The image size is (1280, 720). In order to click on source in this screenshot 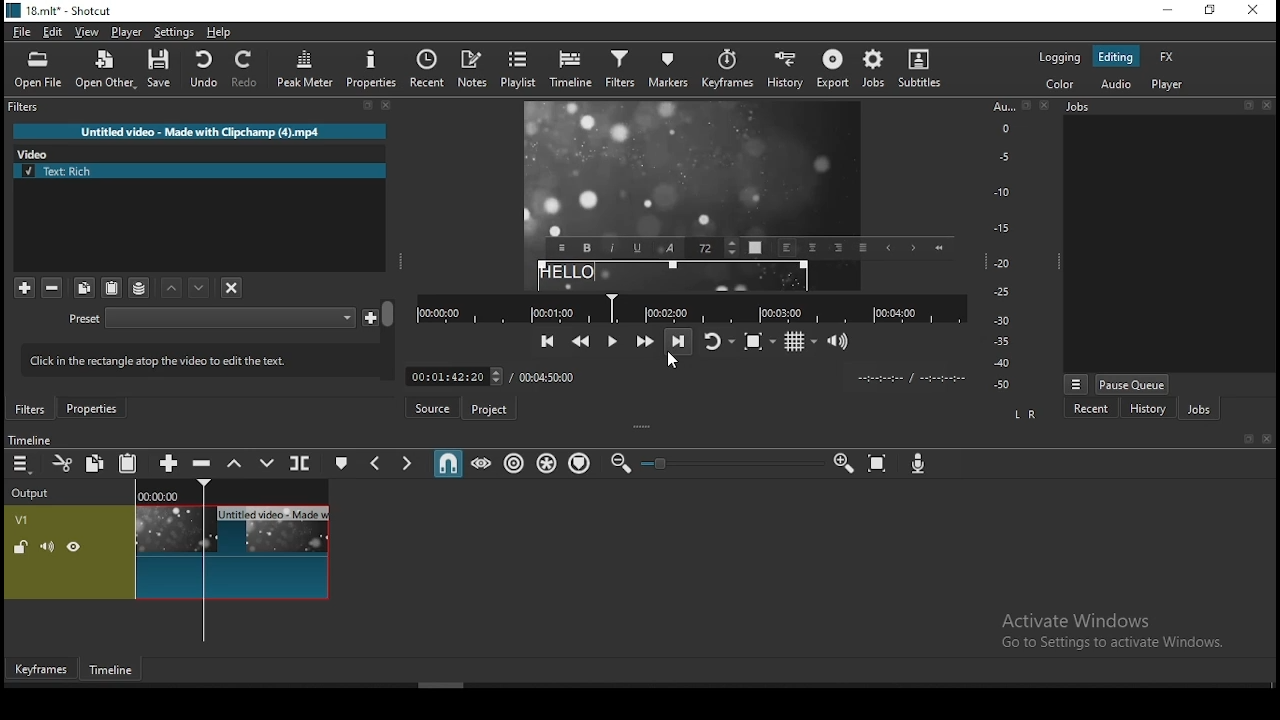, I will do `click(431, 407)`.